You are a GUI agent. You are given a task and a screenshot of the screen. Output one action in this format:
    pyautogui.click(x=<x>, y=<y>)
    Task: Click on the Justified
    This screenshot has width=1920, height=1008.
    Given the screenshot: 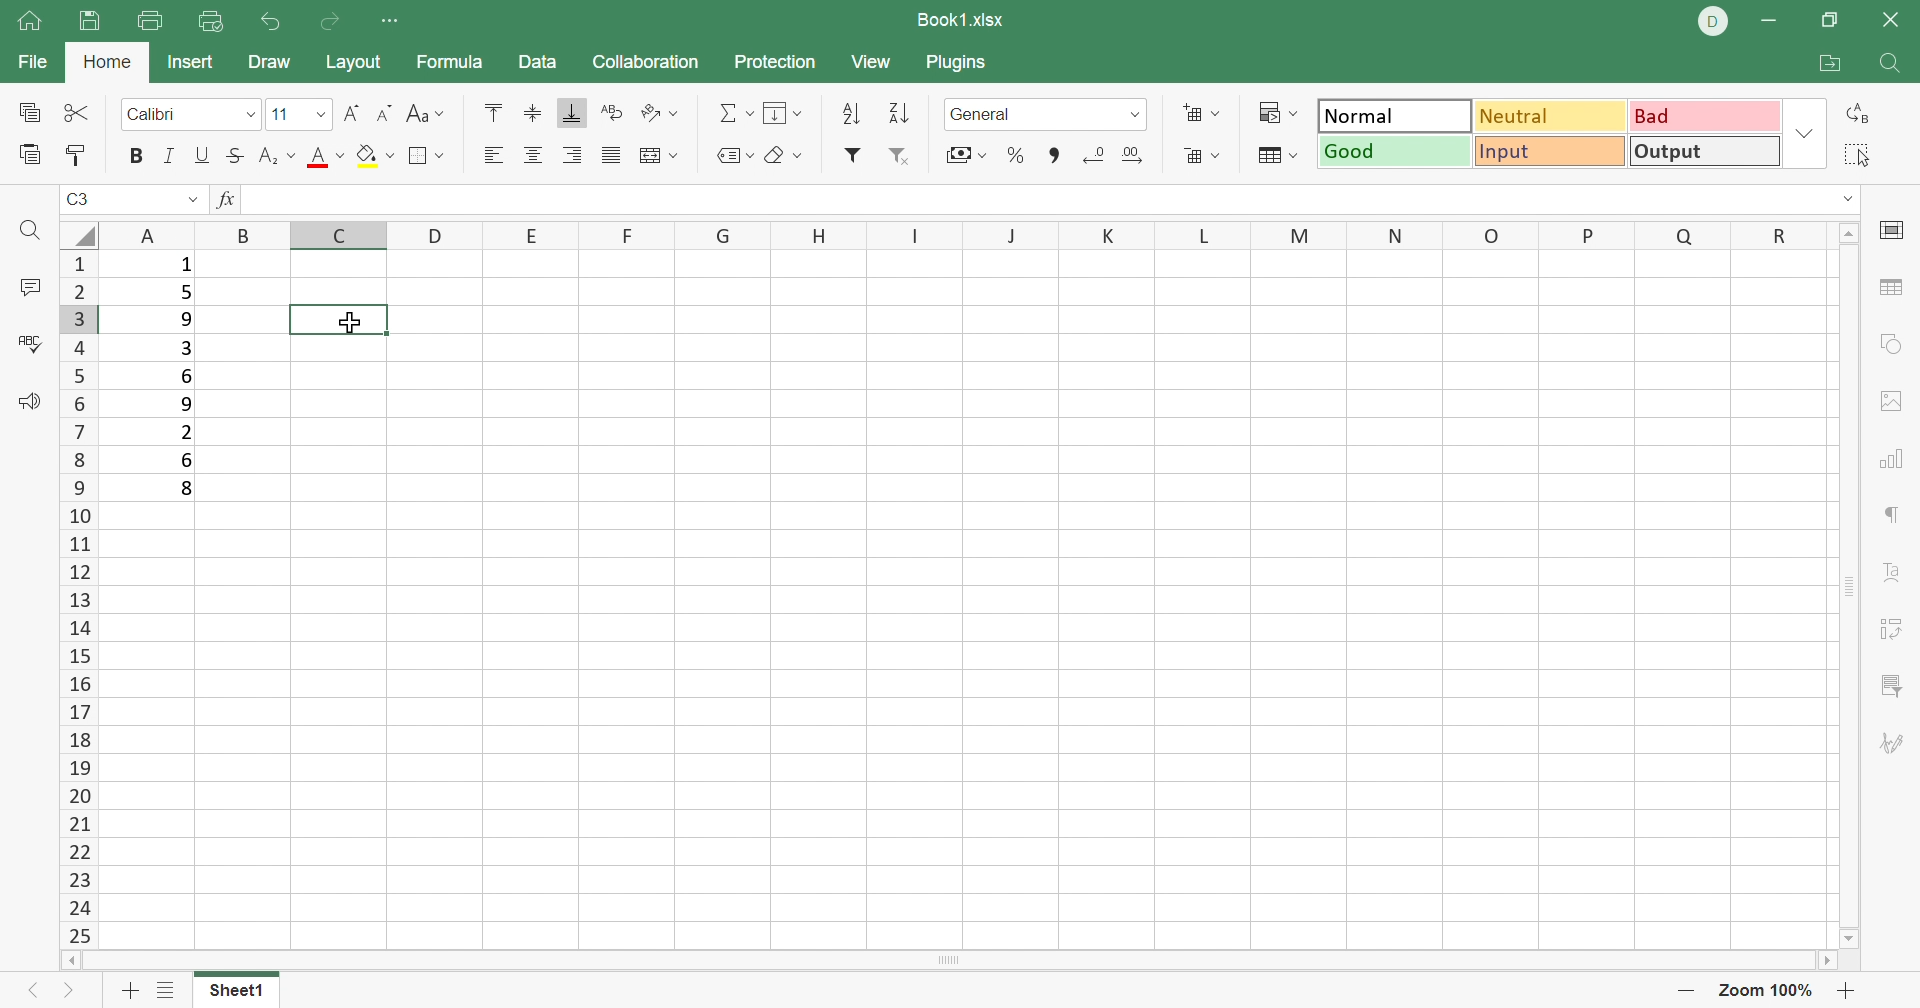 What is the action you would take?
    pyautogui.click(x=610, y=156)
    